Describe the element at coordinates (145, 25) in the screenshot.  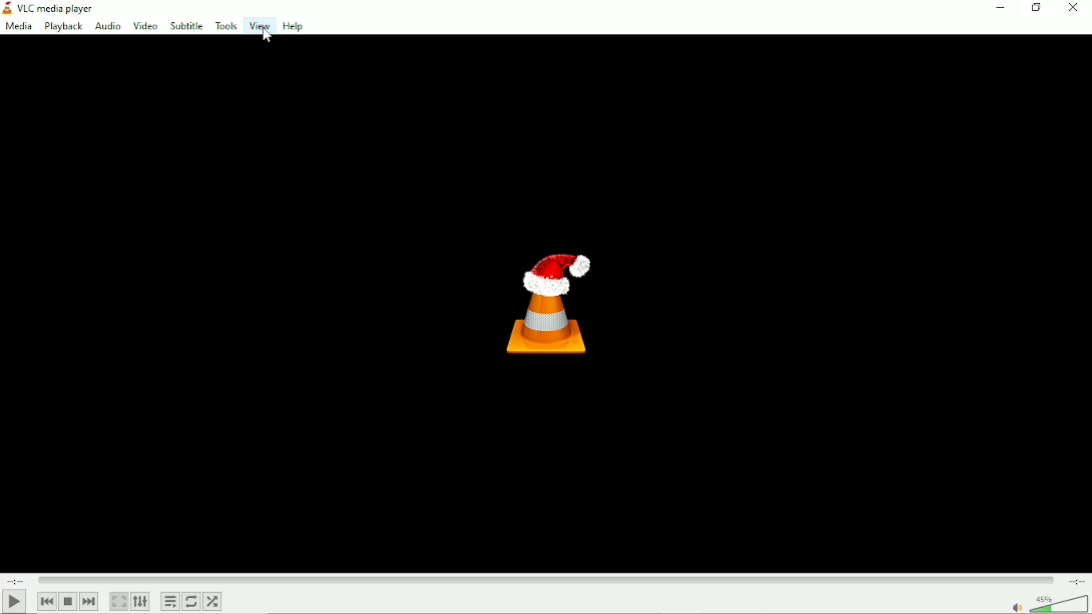
I see `Video` at that location.